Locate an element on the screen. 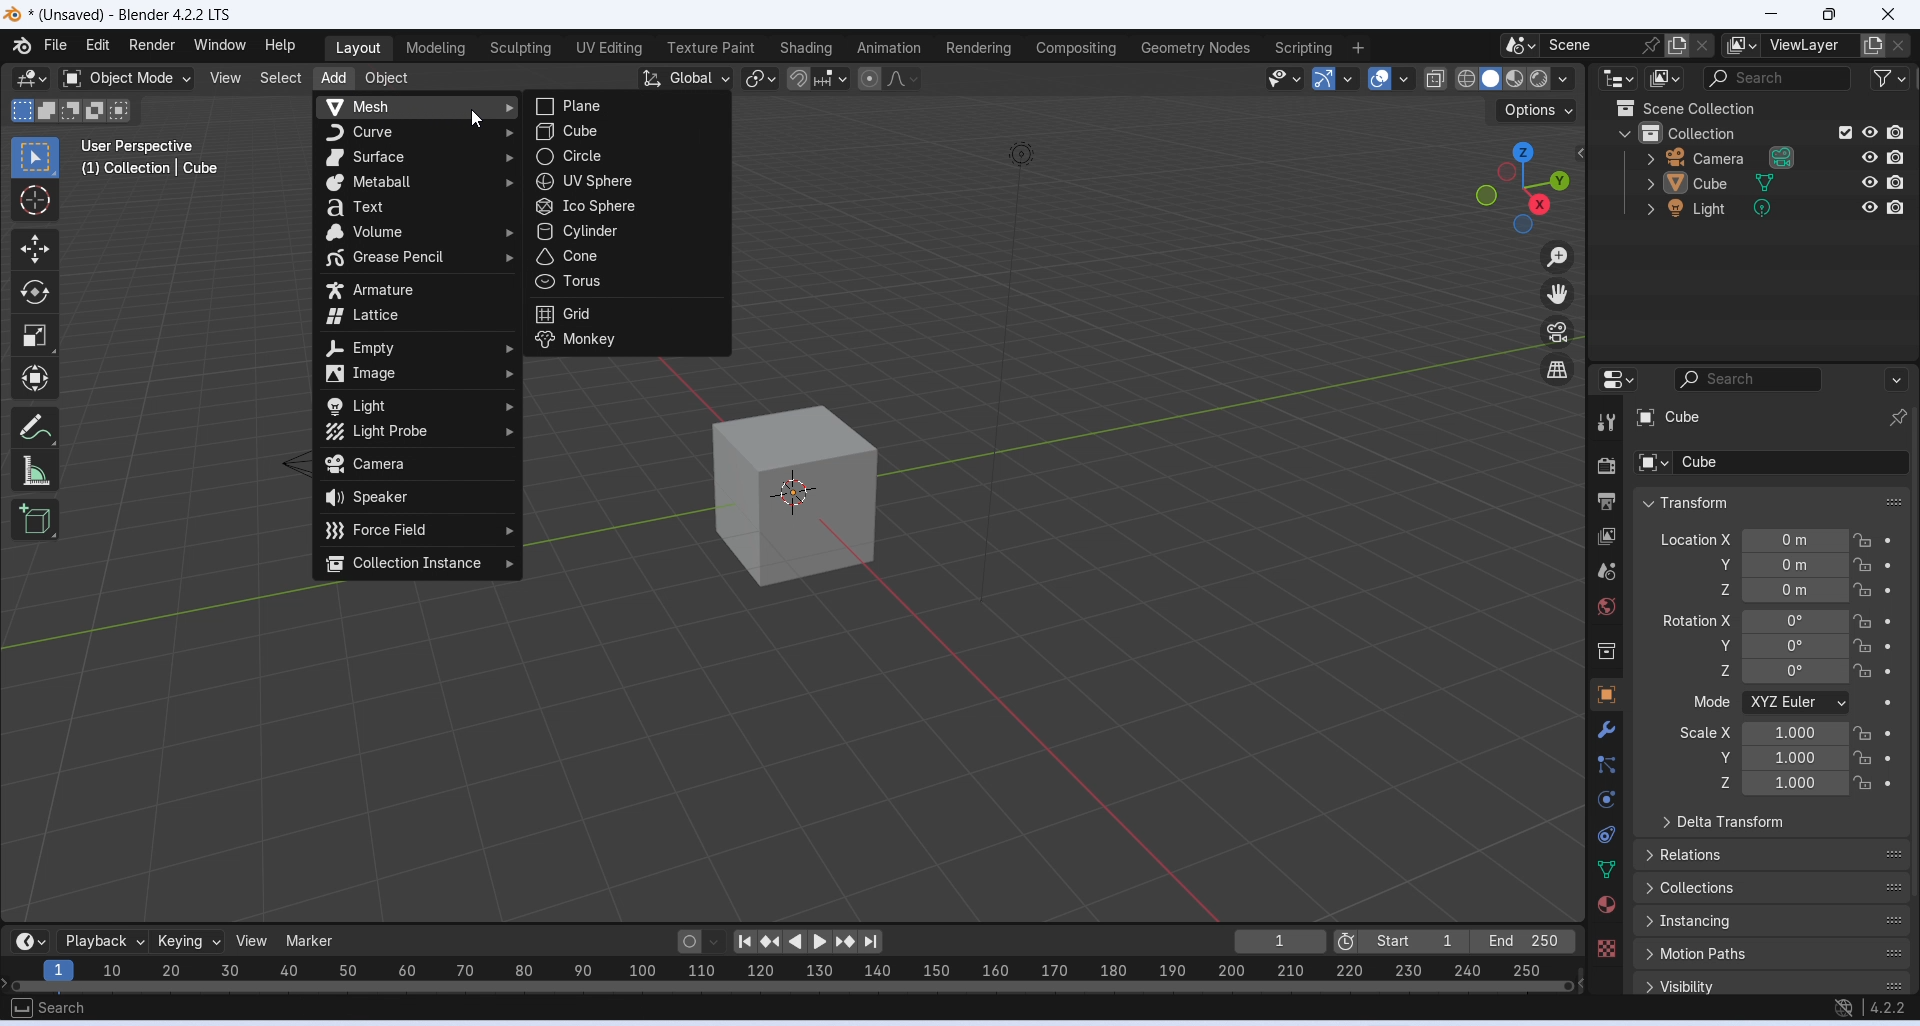  Search is located at coordinates (64, 1008).